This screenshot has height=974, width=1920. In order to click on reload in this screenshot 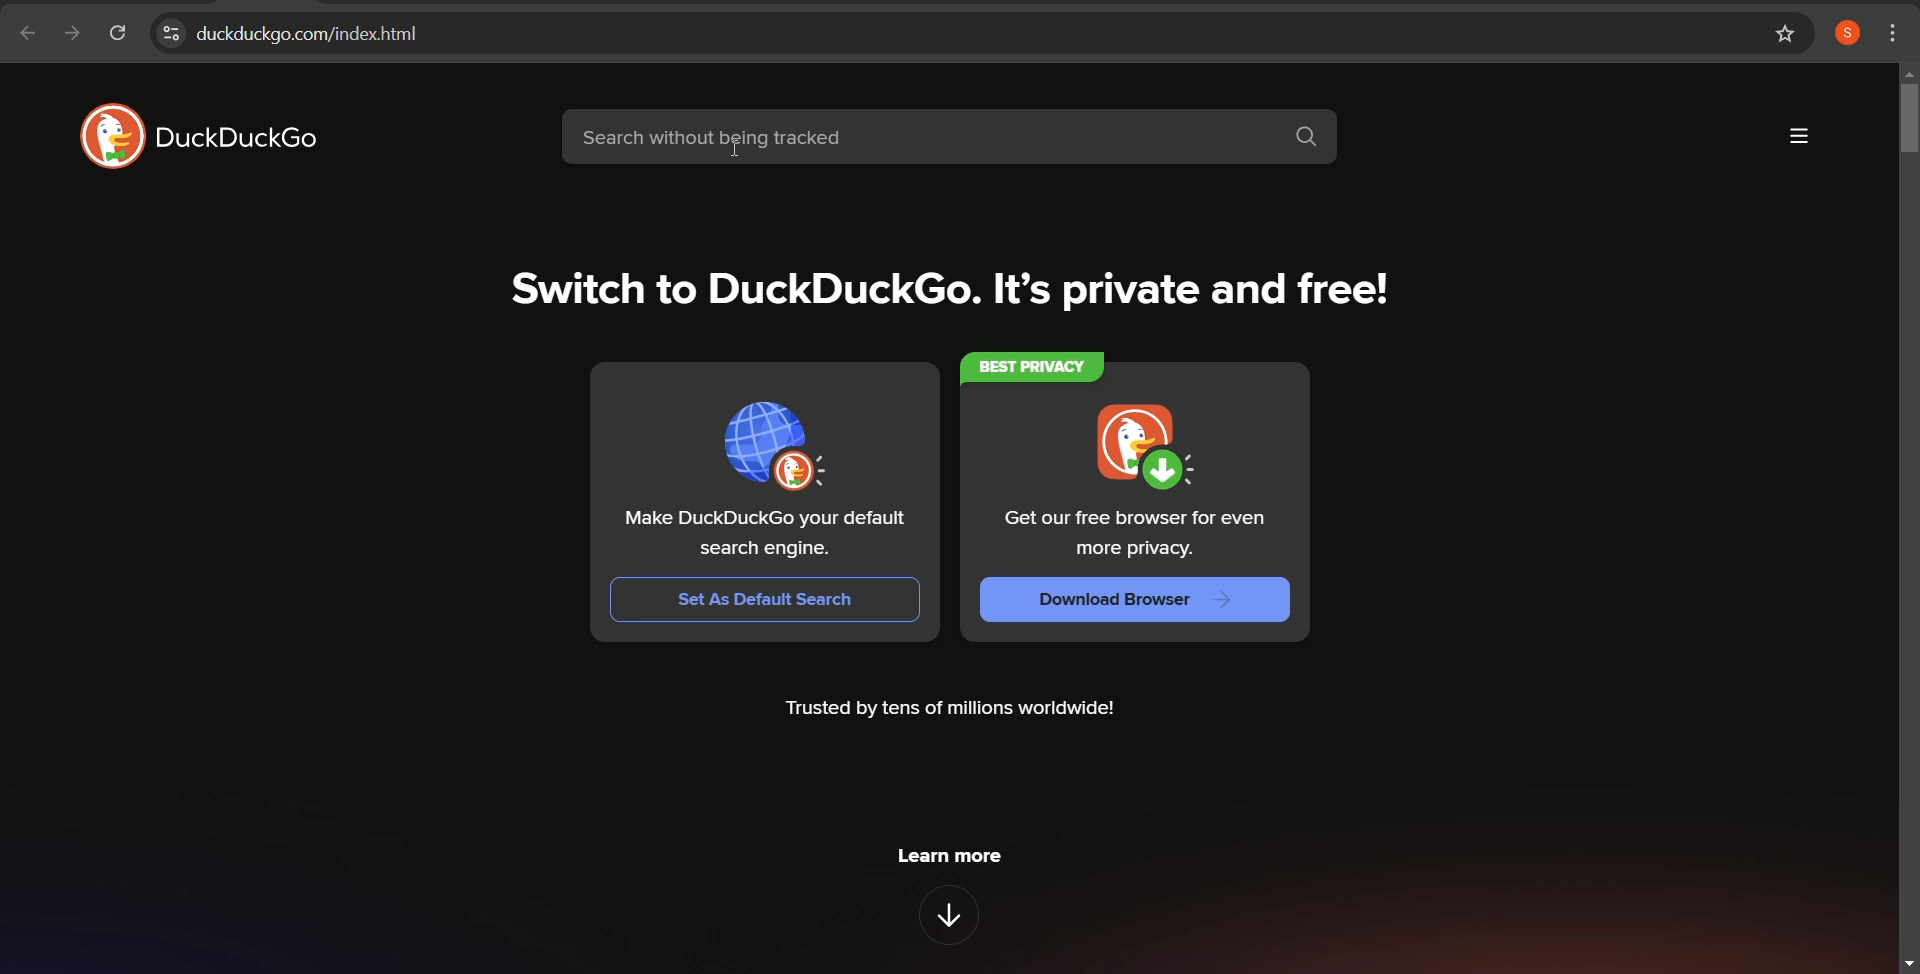, I will do `click(117, 36)`.